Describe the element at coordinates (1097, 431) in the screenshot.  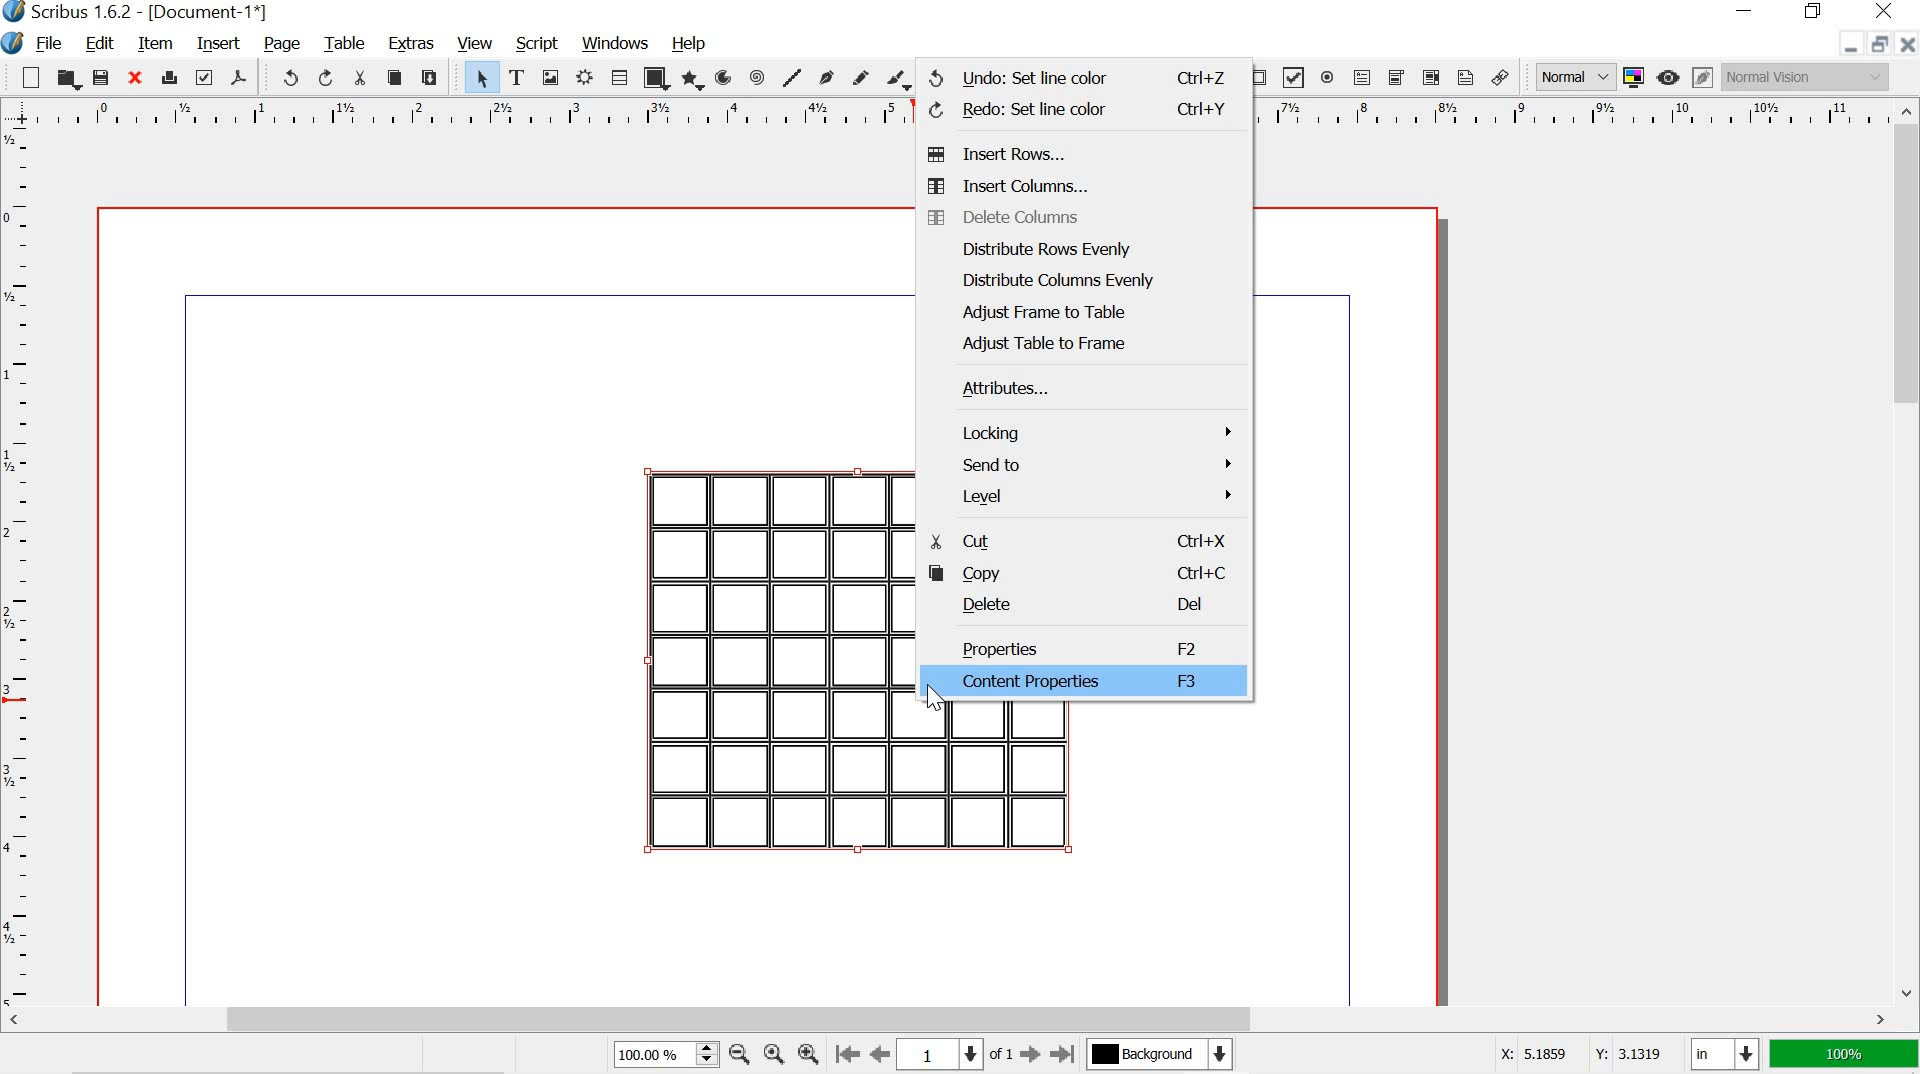
I see `locking` at that location.